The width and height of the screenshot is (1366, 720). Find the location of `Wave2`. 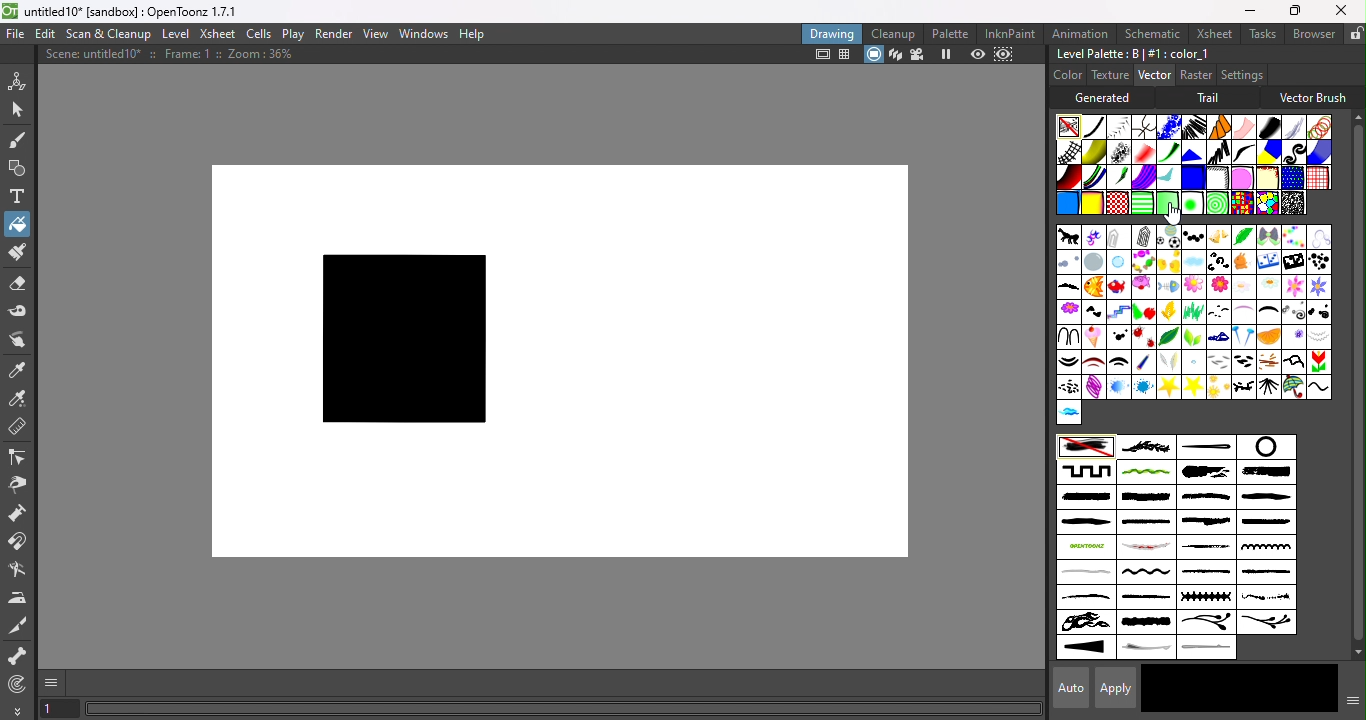

Wave2 is located at coordinates (1068, 413).